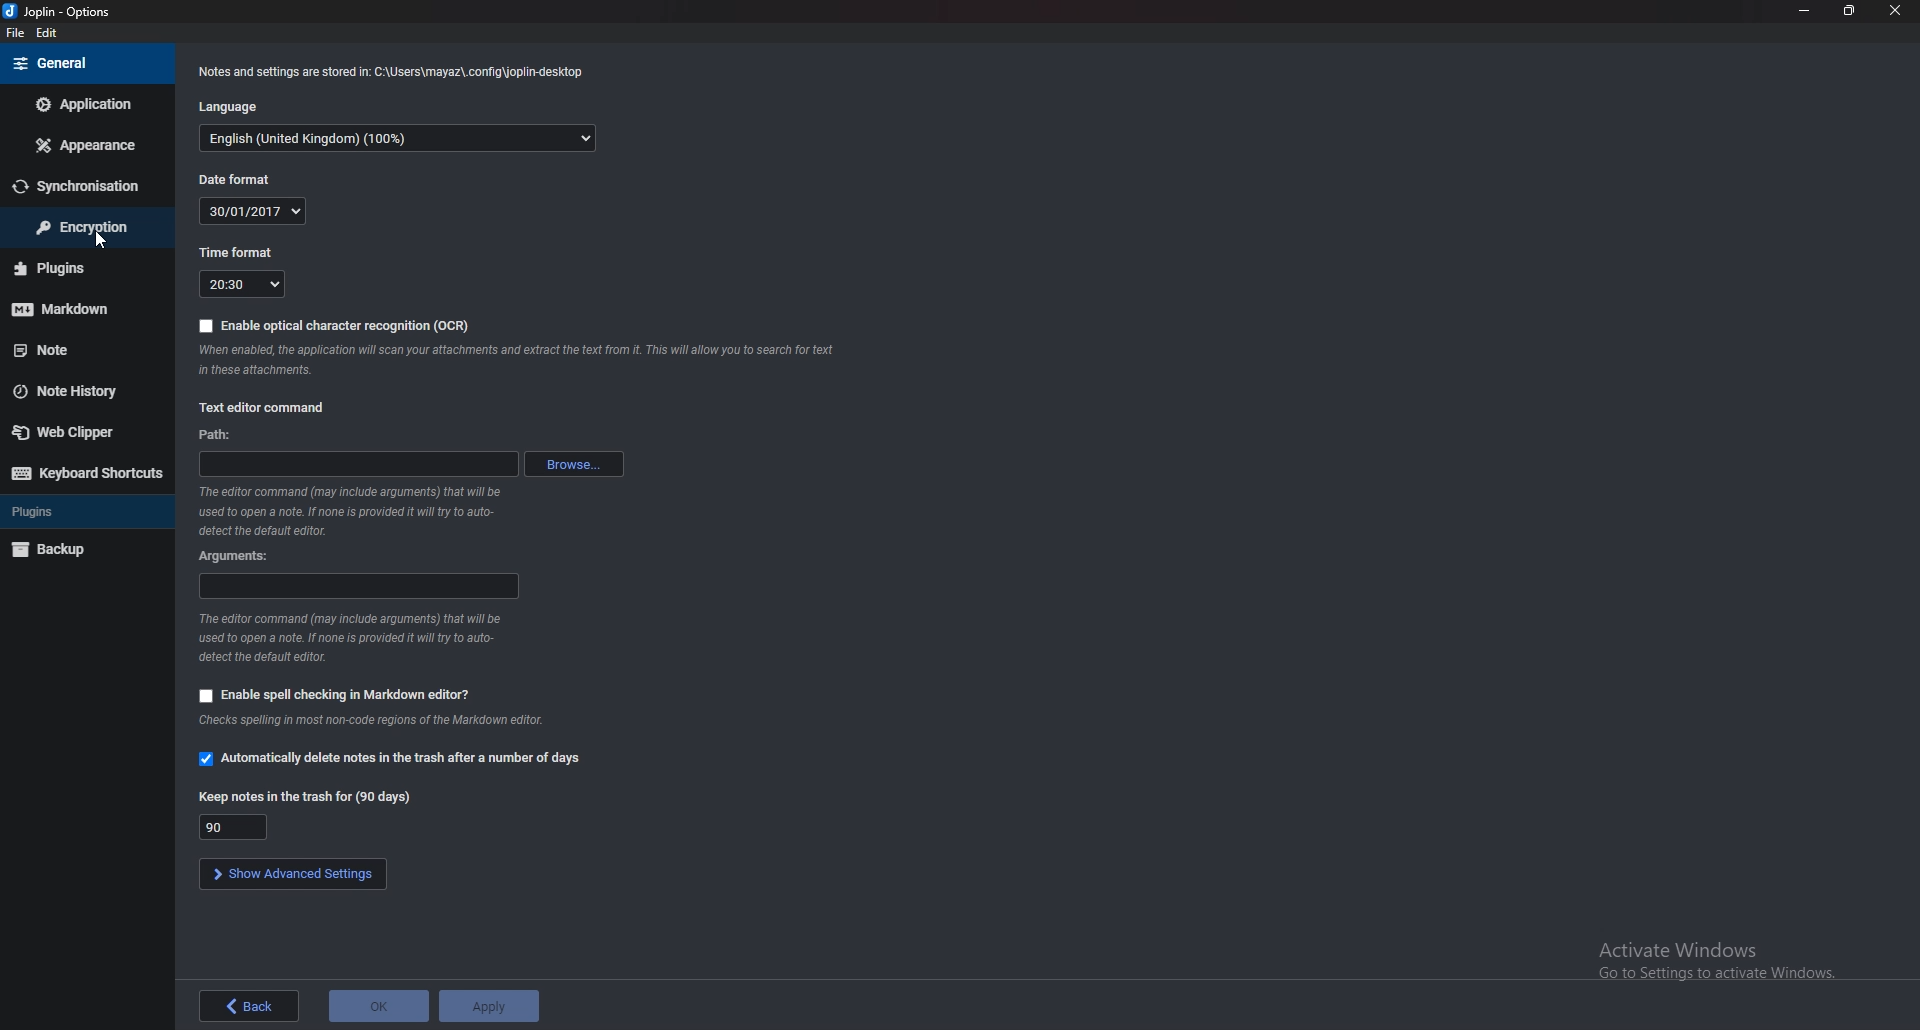  What do you see at coordinates (304, 797) in the screenshot?
I see `keep notes in trash for` at bounding box center [304, 797].